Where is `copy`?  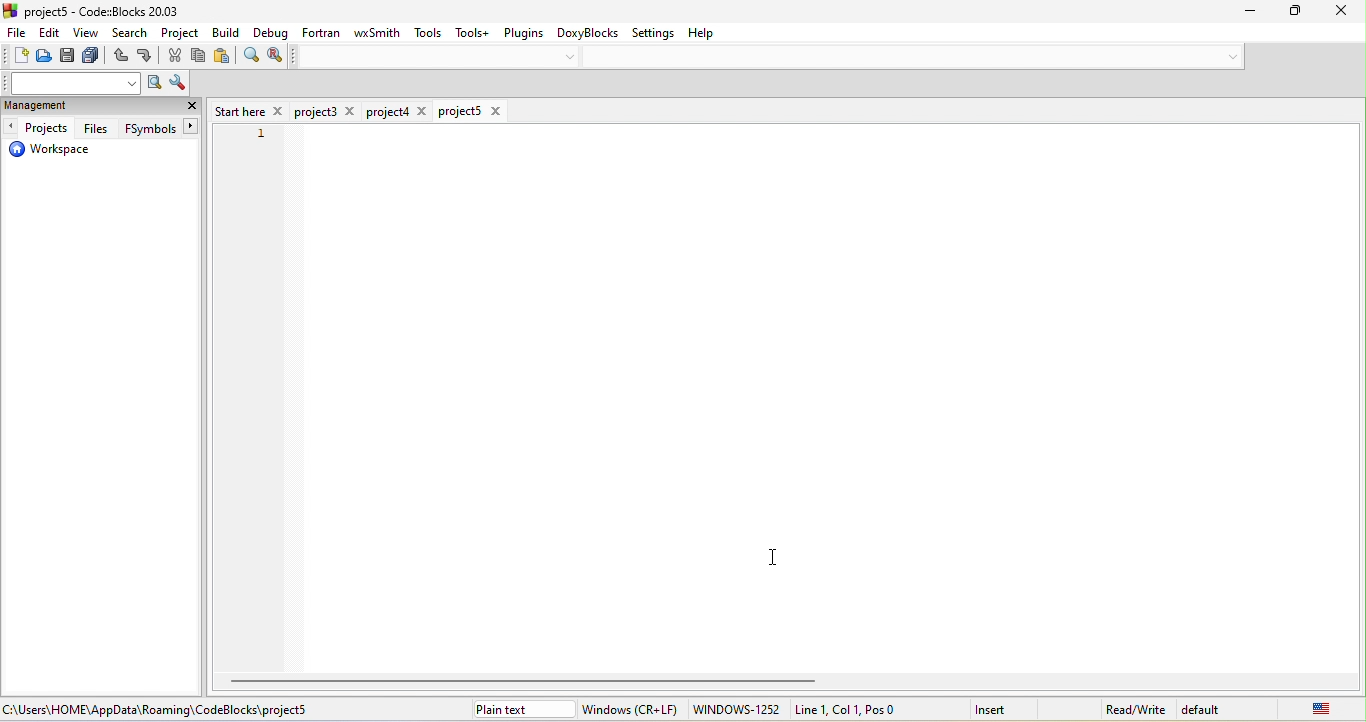 copy is located at coordinates (200, 57).